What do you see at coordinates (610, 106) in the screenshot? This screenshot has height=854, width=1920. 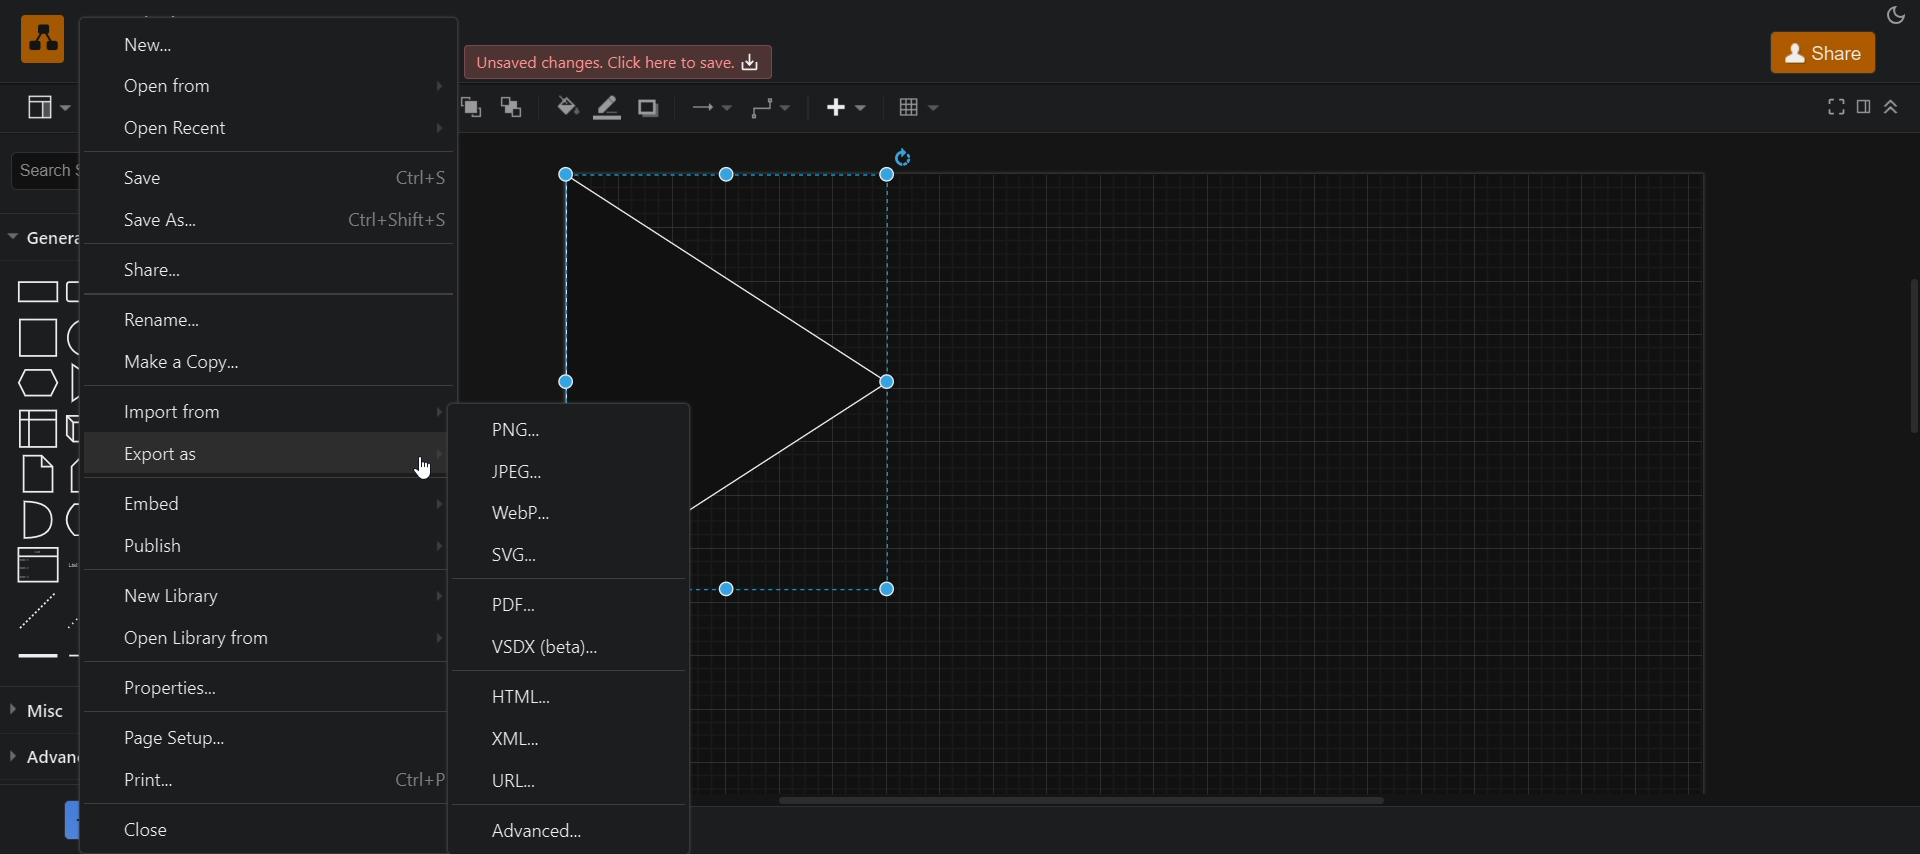 I see `line color` at bounding box center [610, 106].